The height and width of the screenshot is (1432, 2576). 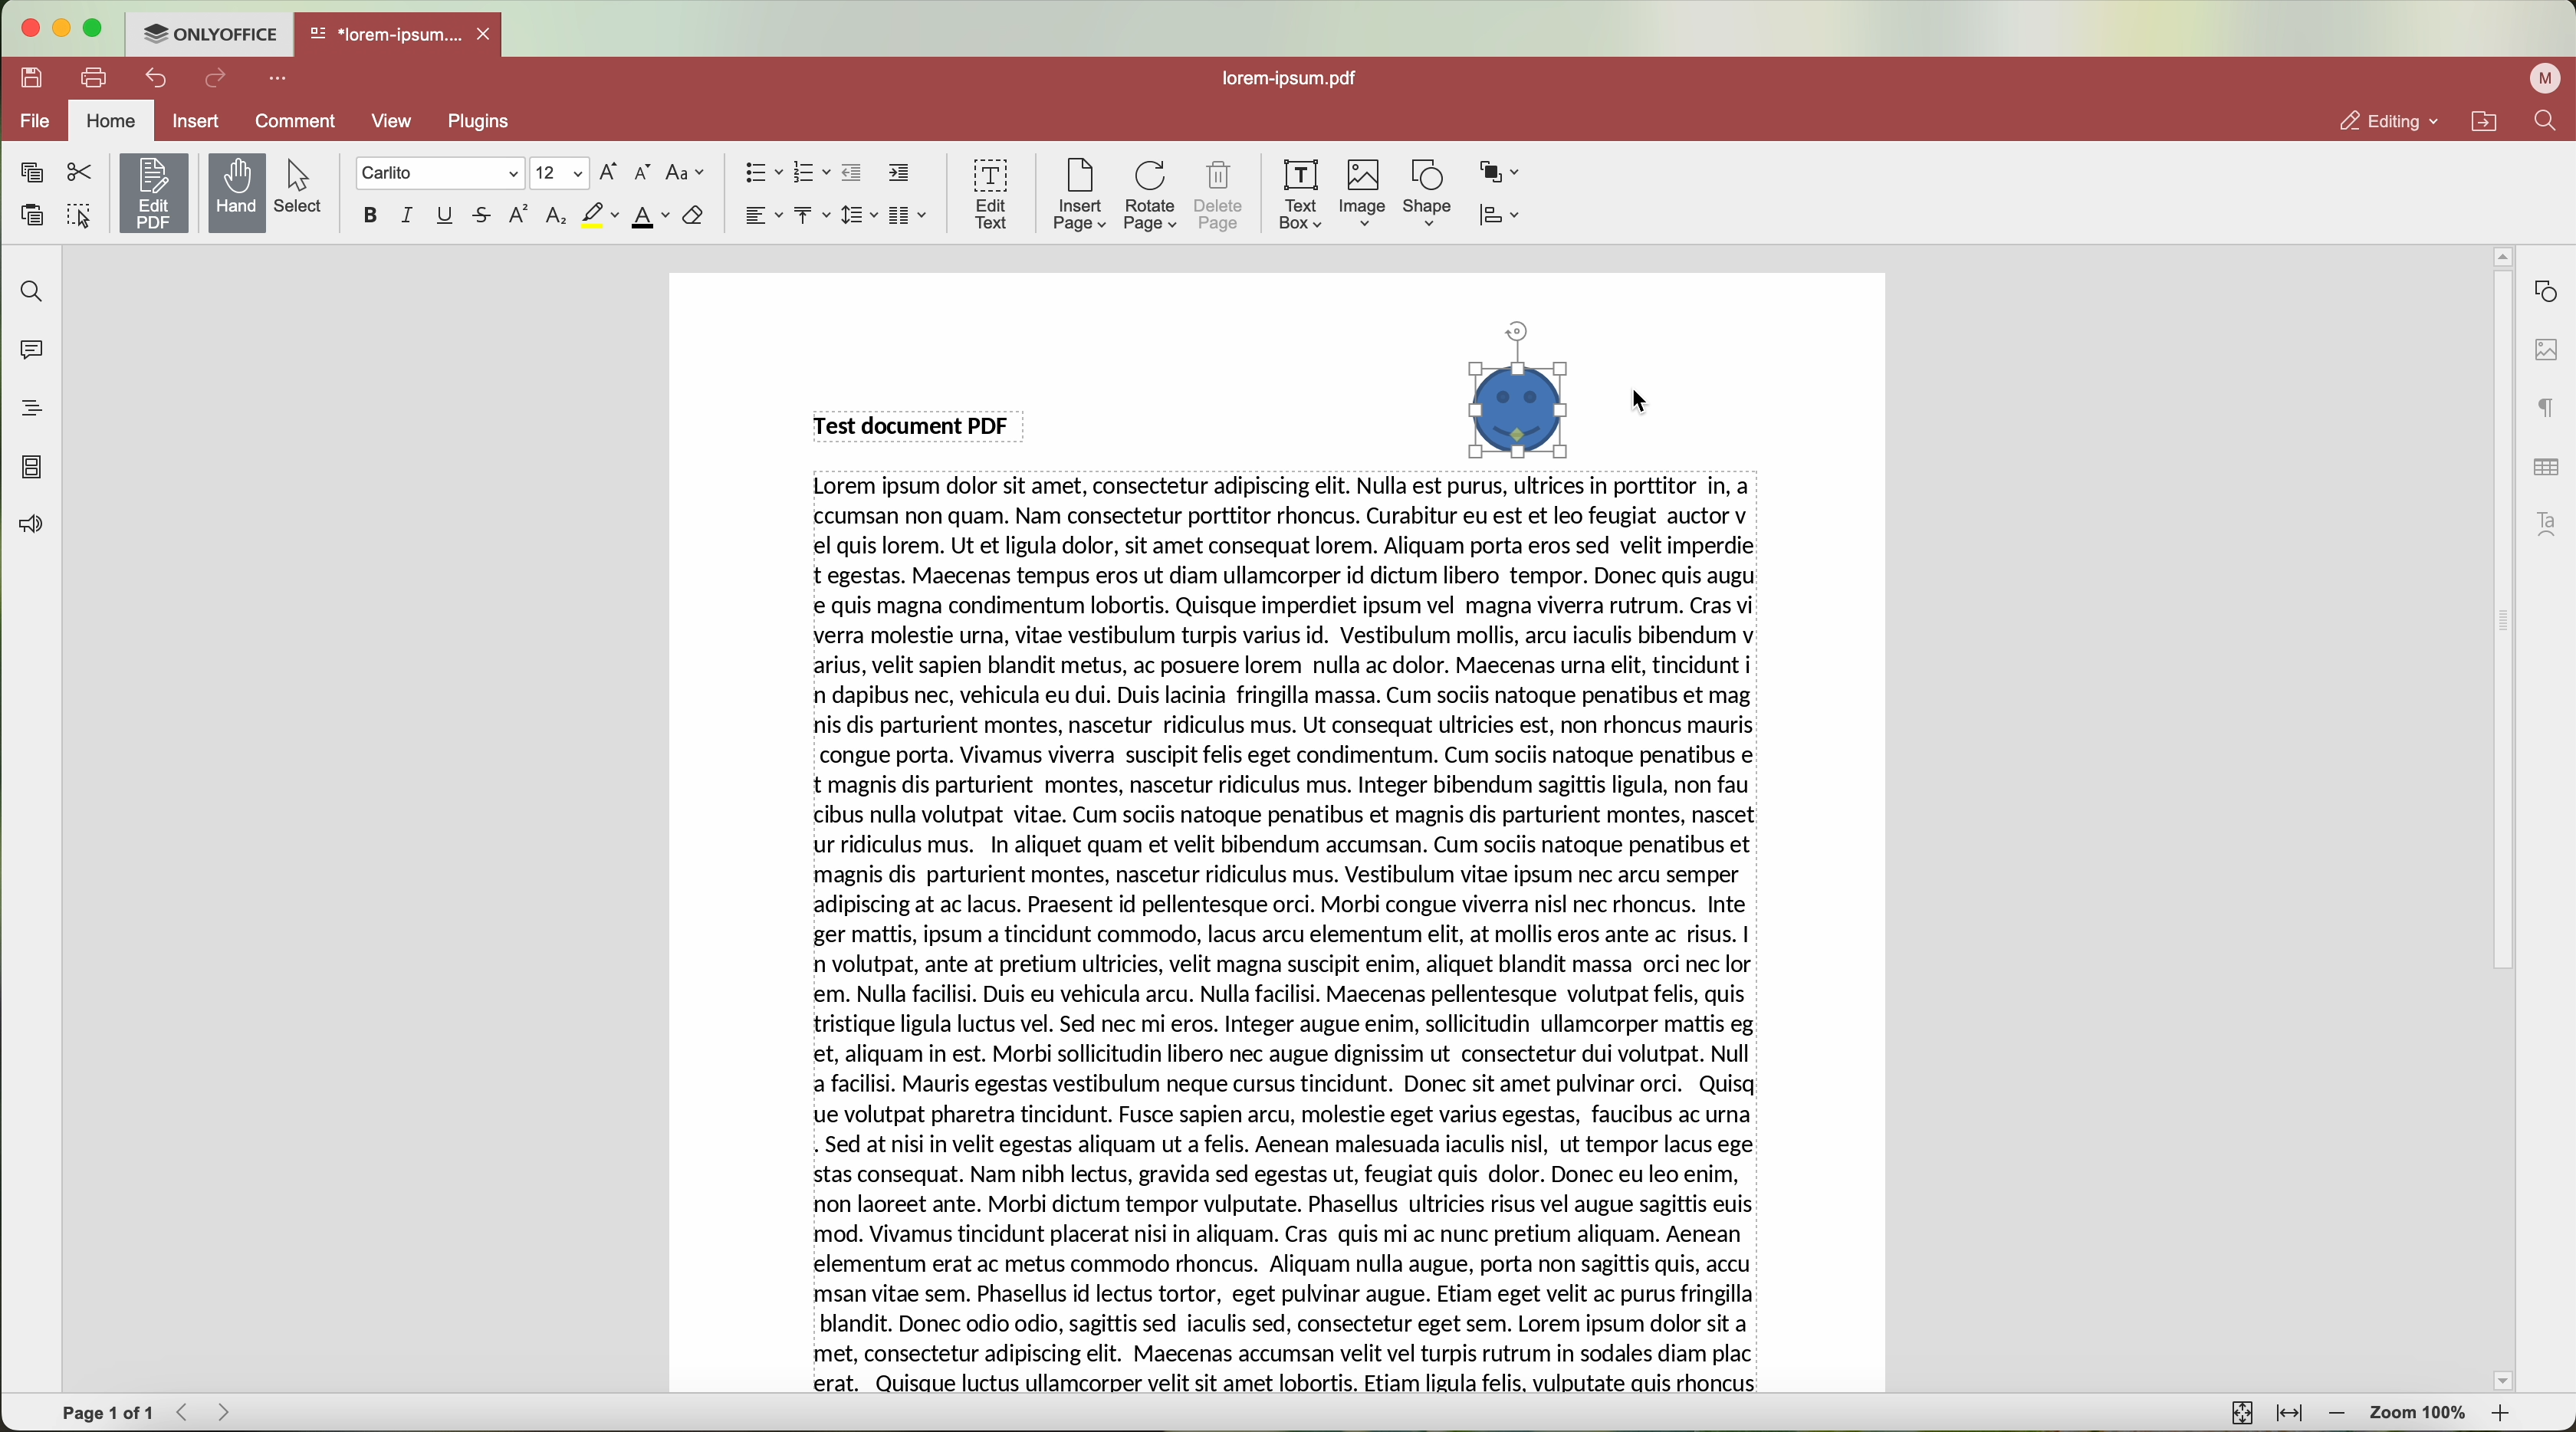 What do you see at coordinates (34, 75) in the screenshot?
I see `save` at bounding box center [34, 75].